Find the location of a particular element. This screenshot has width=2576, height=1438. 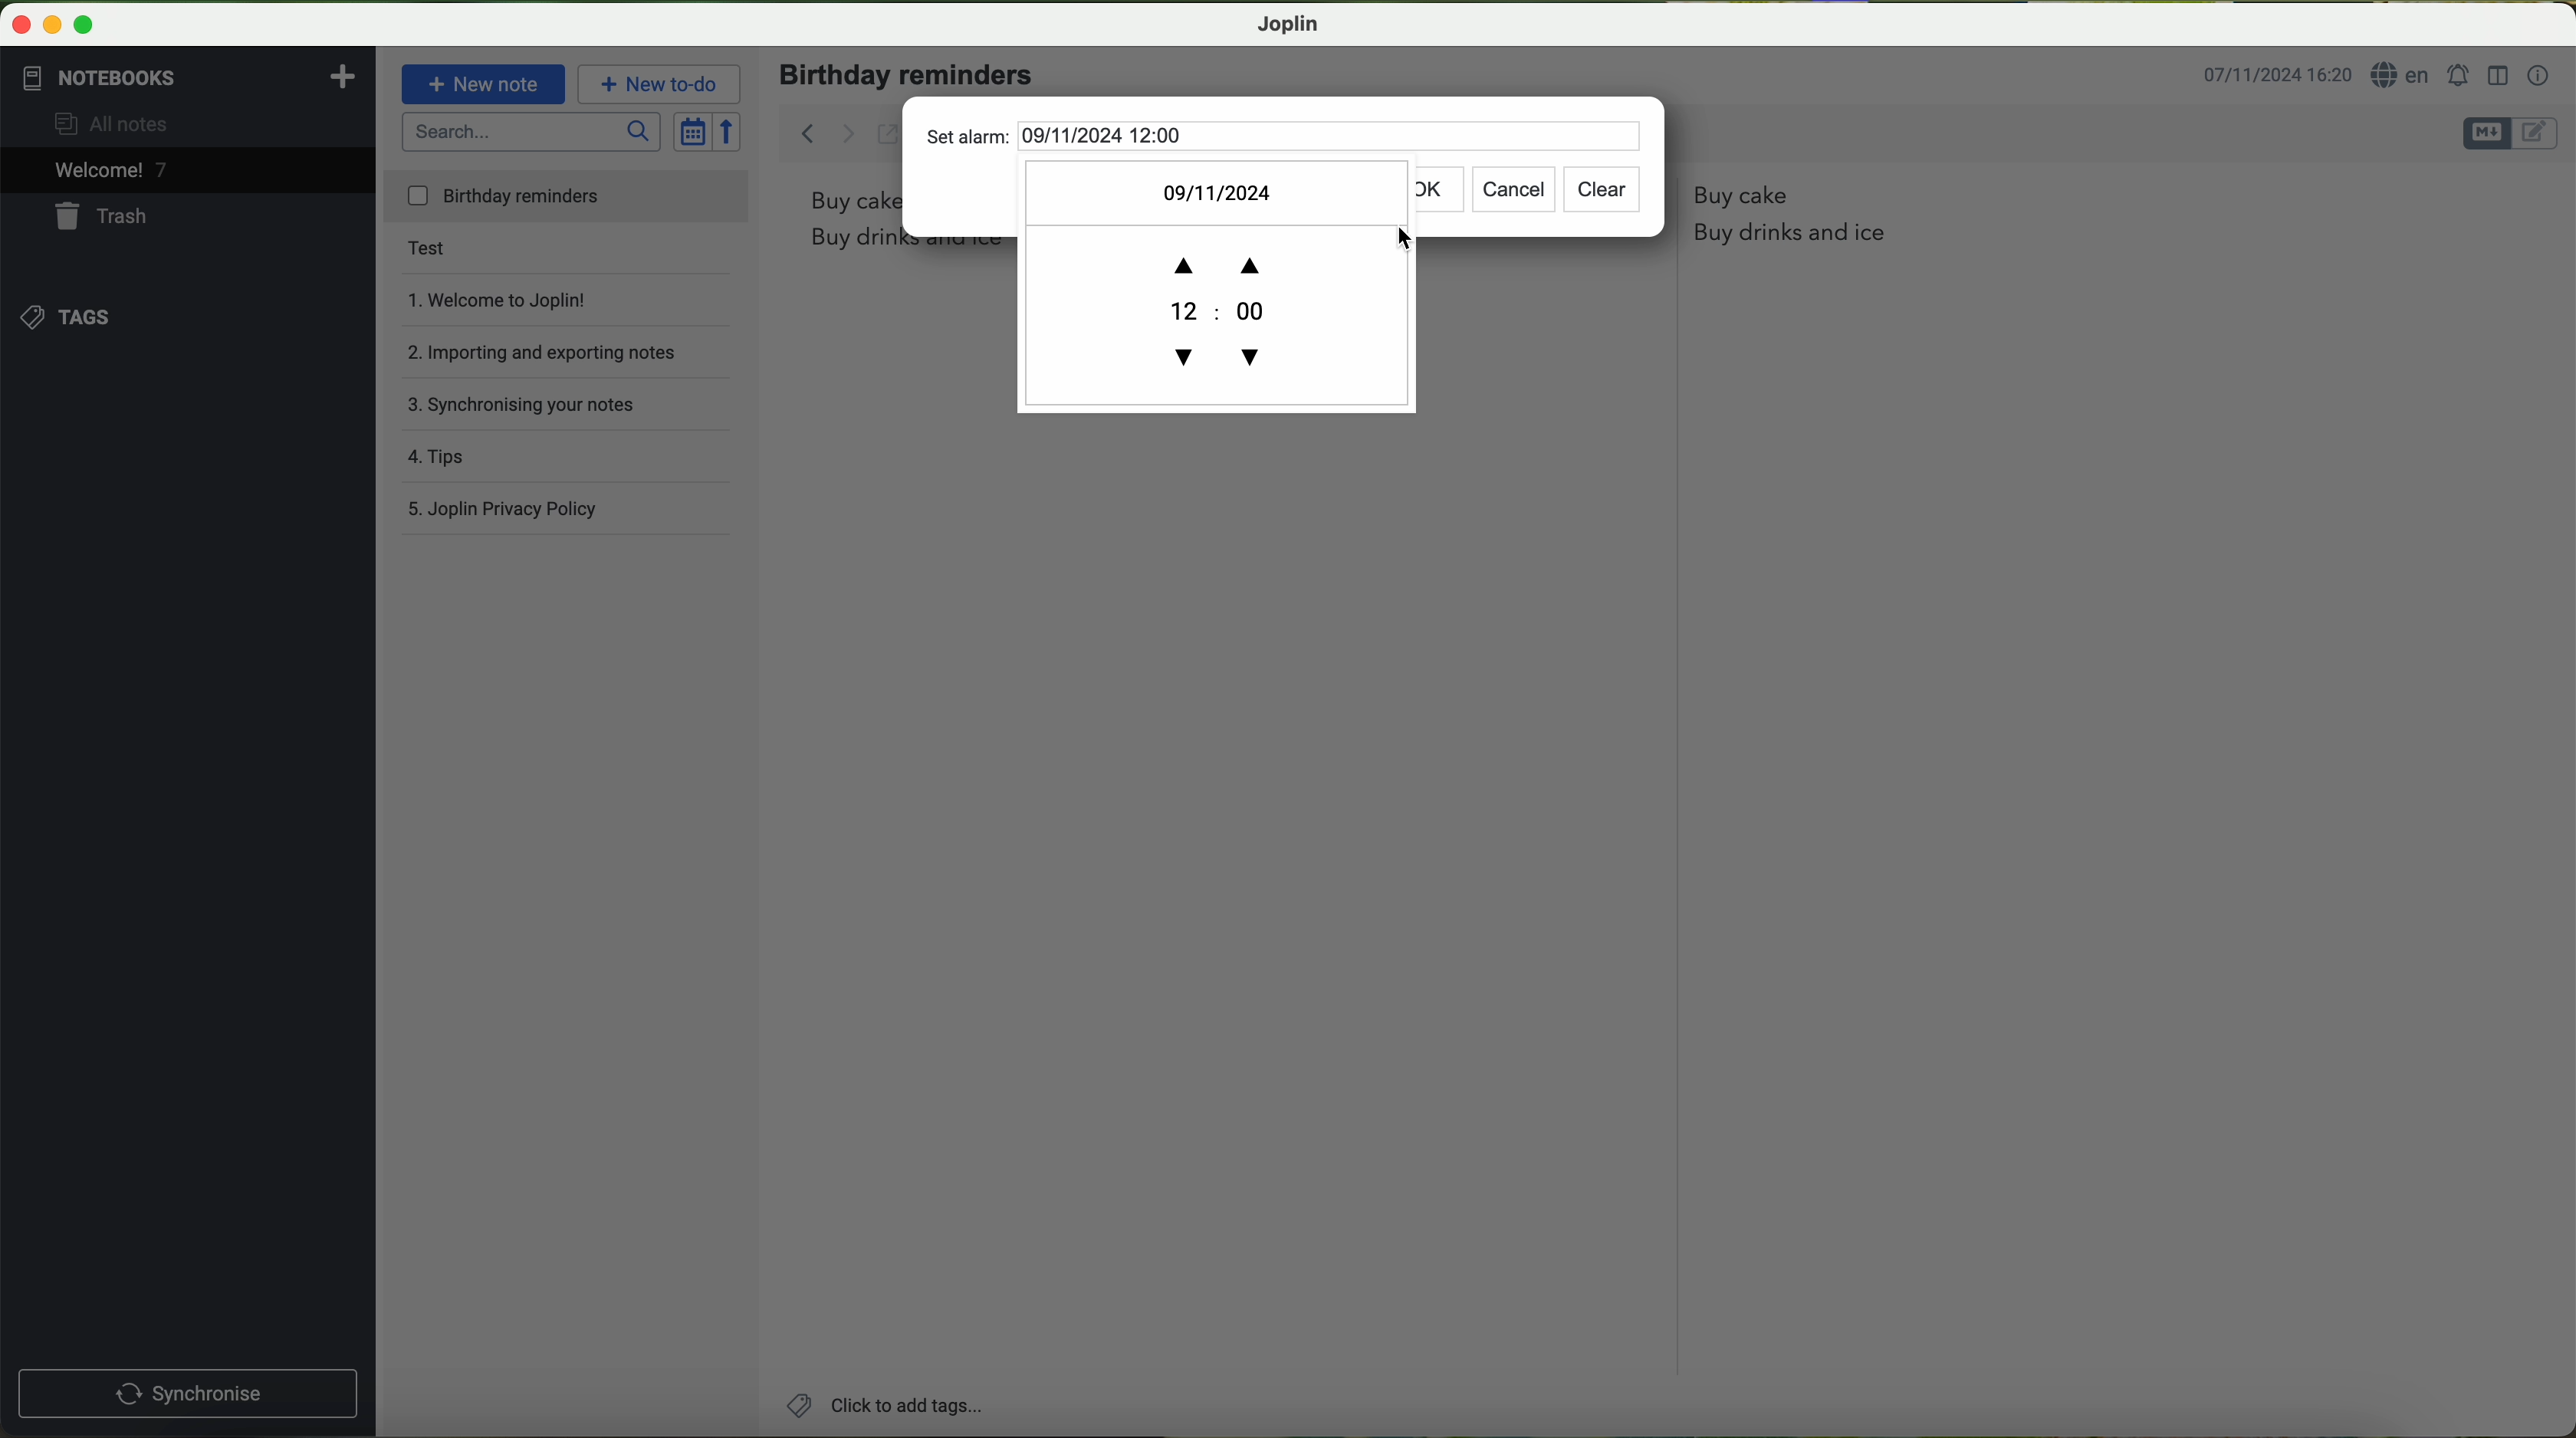

cursor is located at coordinates (1402, 235).